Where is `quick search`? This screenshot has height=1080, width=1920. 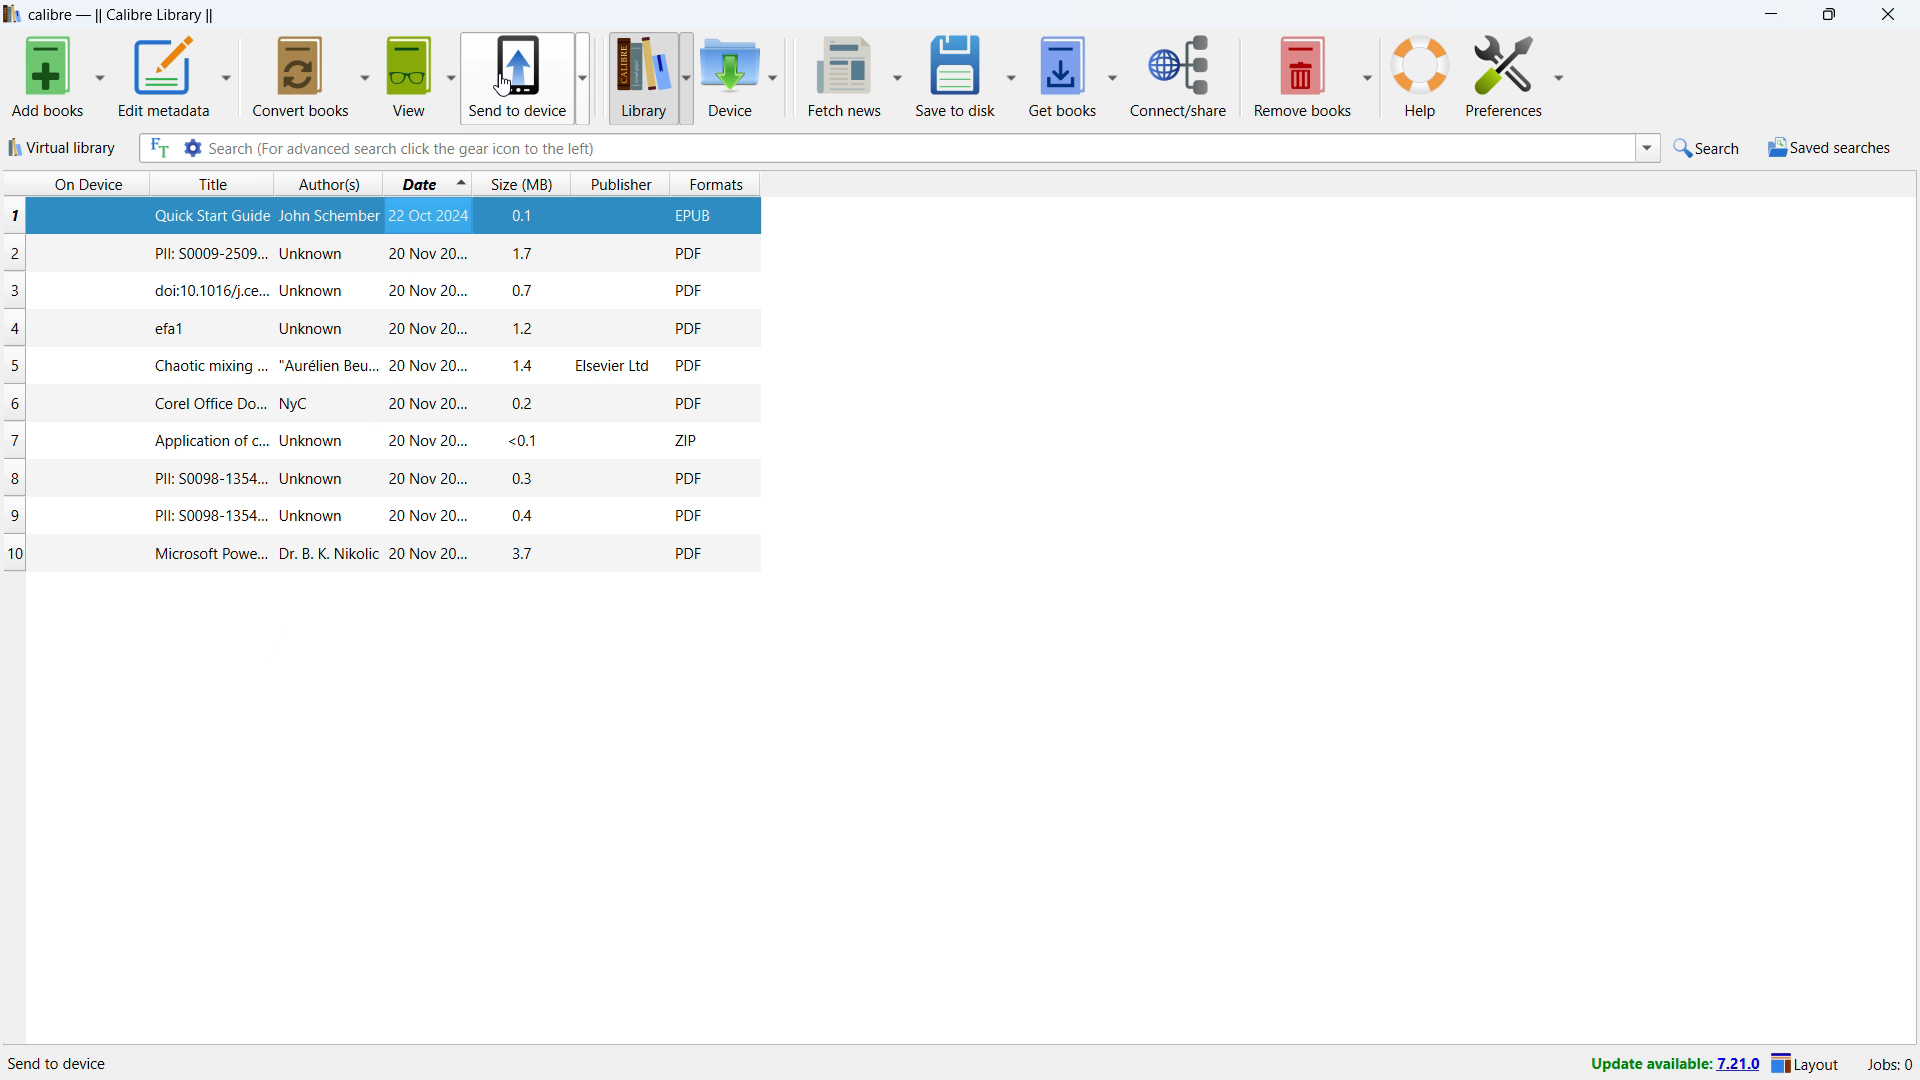
quick search is located at coordinates (1708, 148).